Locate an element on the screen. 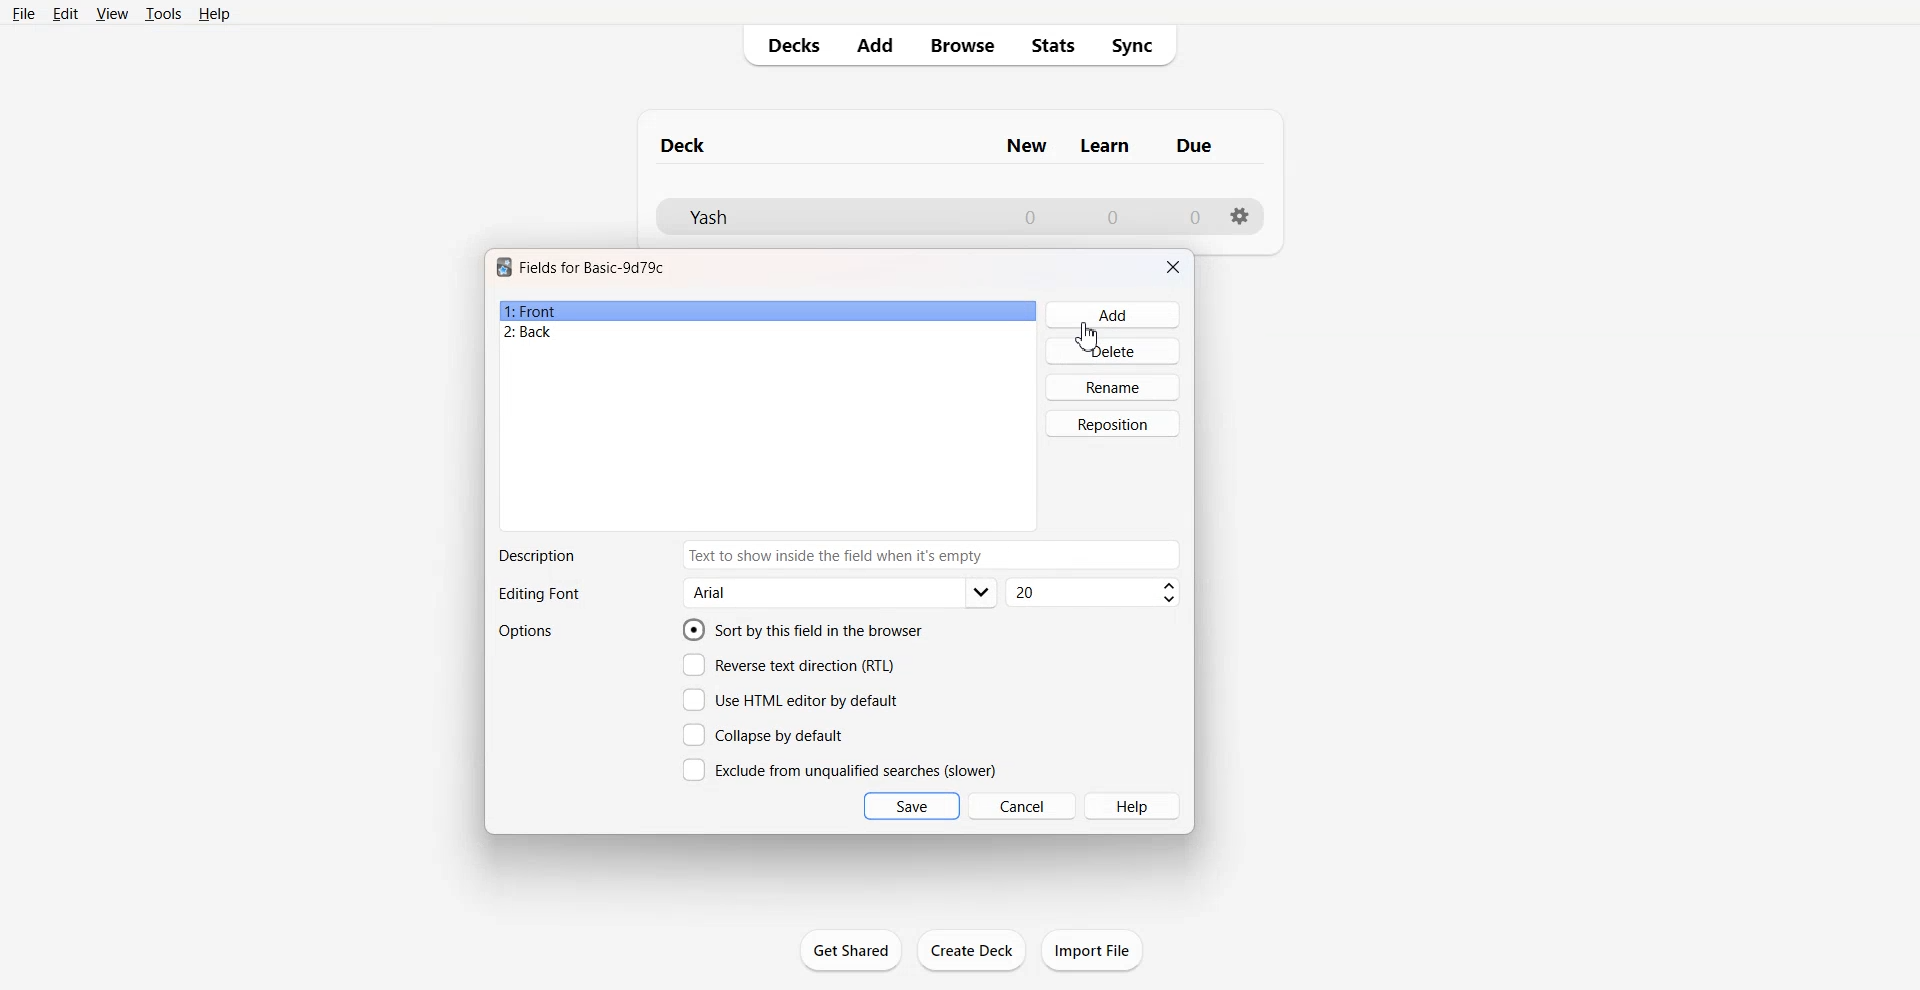  Stats is located at coordinates (1054, 46).